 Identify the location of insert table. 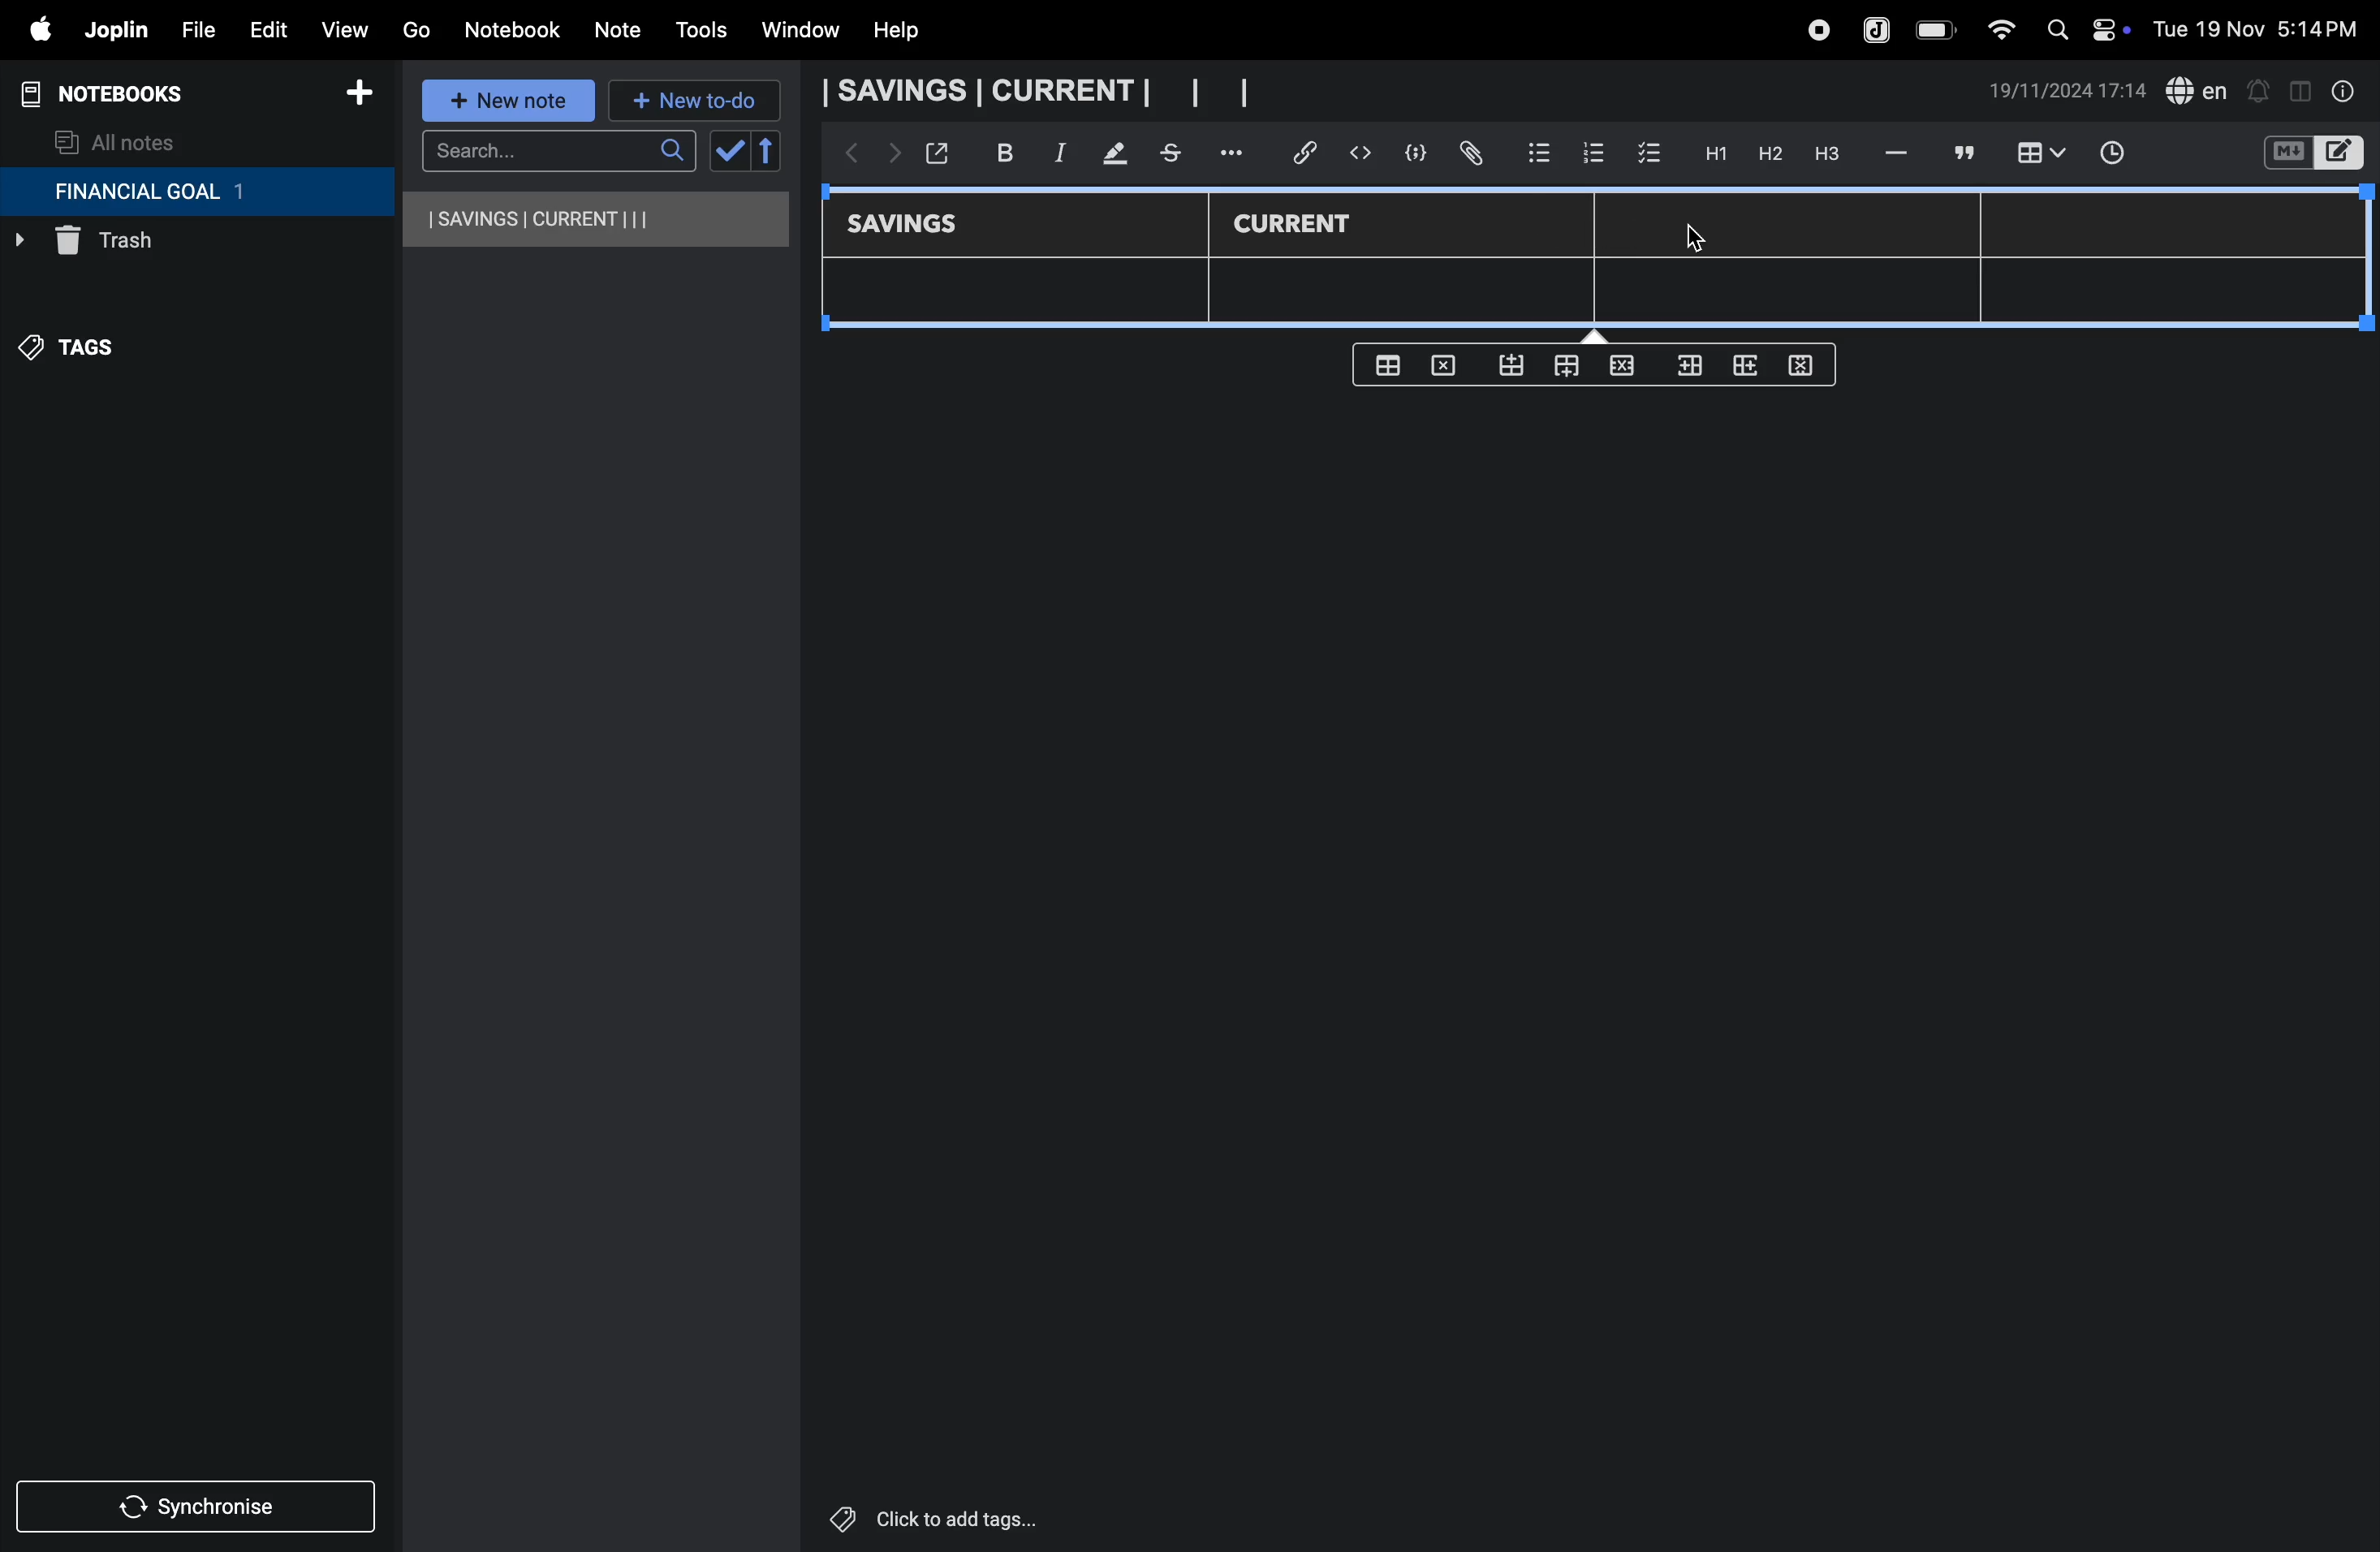
(2037, 155).